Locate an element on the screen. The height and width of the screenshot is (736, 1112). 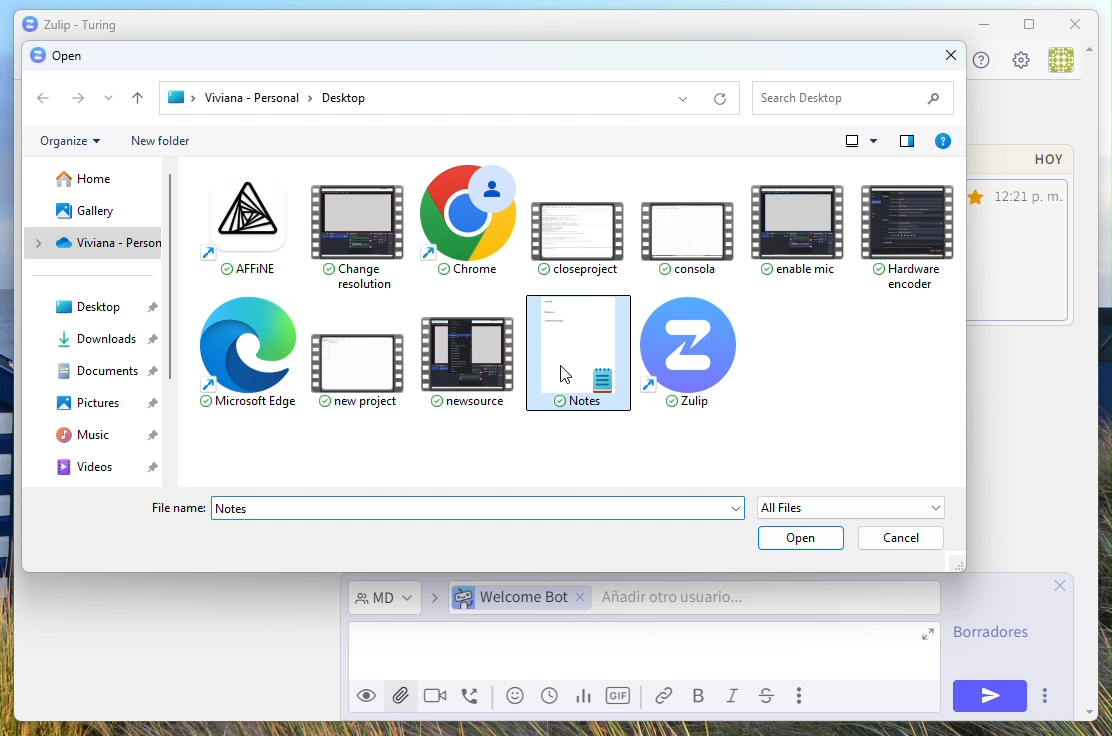
stats is located at coordinates (582, 697).